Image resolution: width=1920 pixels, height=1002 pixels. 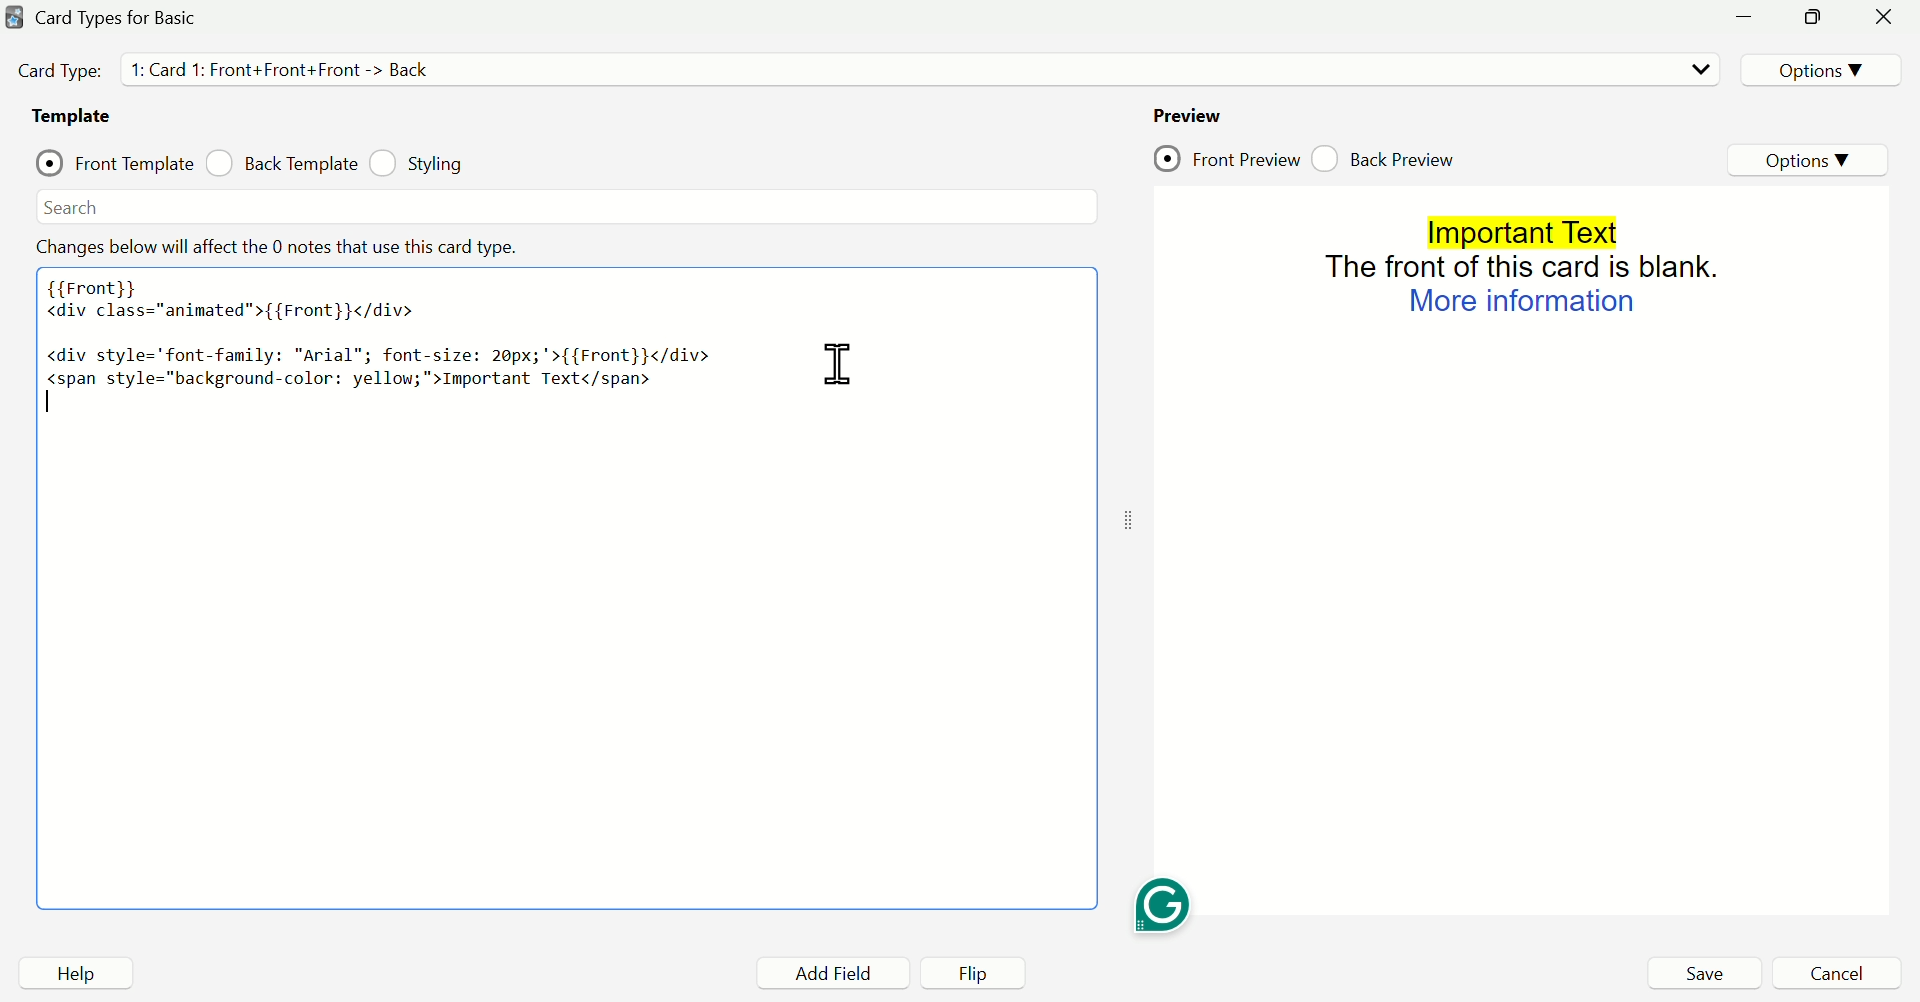 I want to click on More Information, so click(x=1521, y=302).